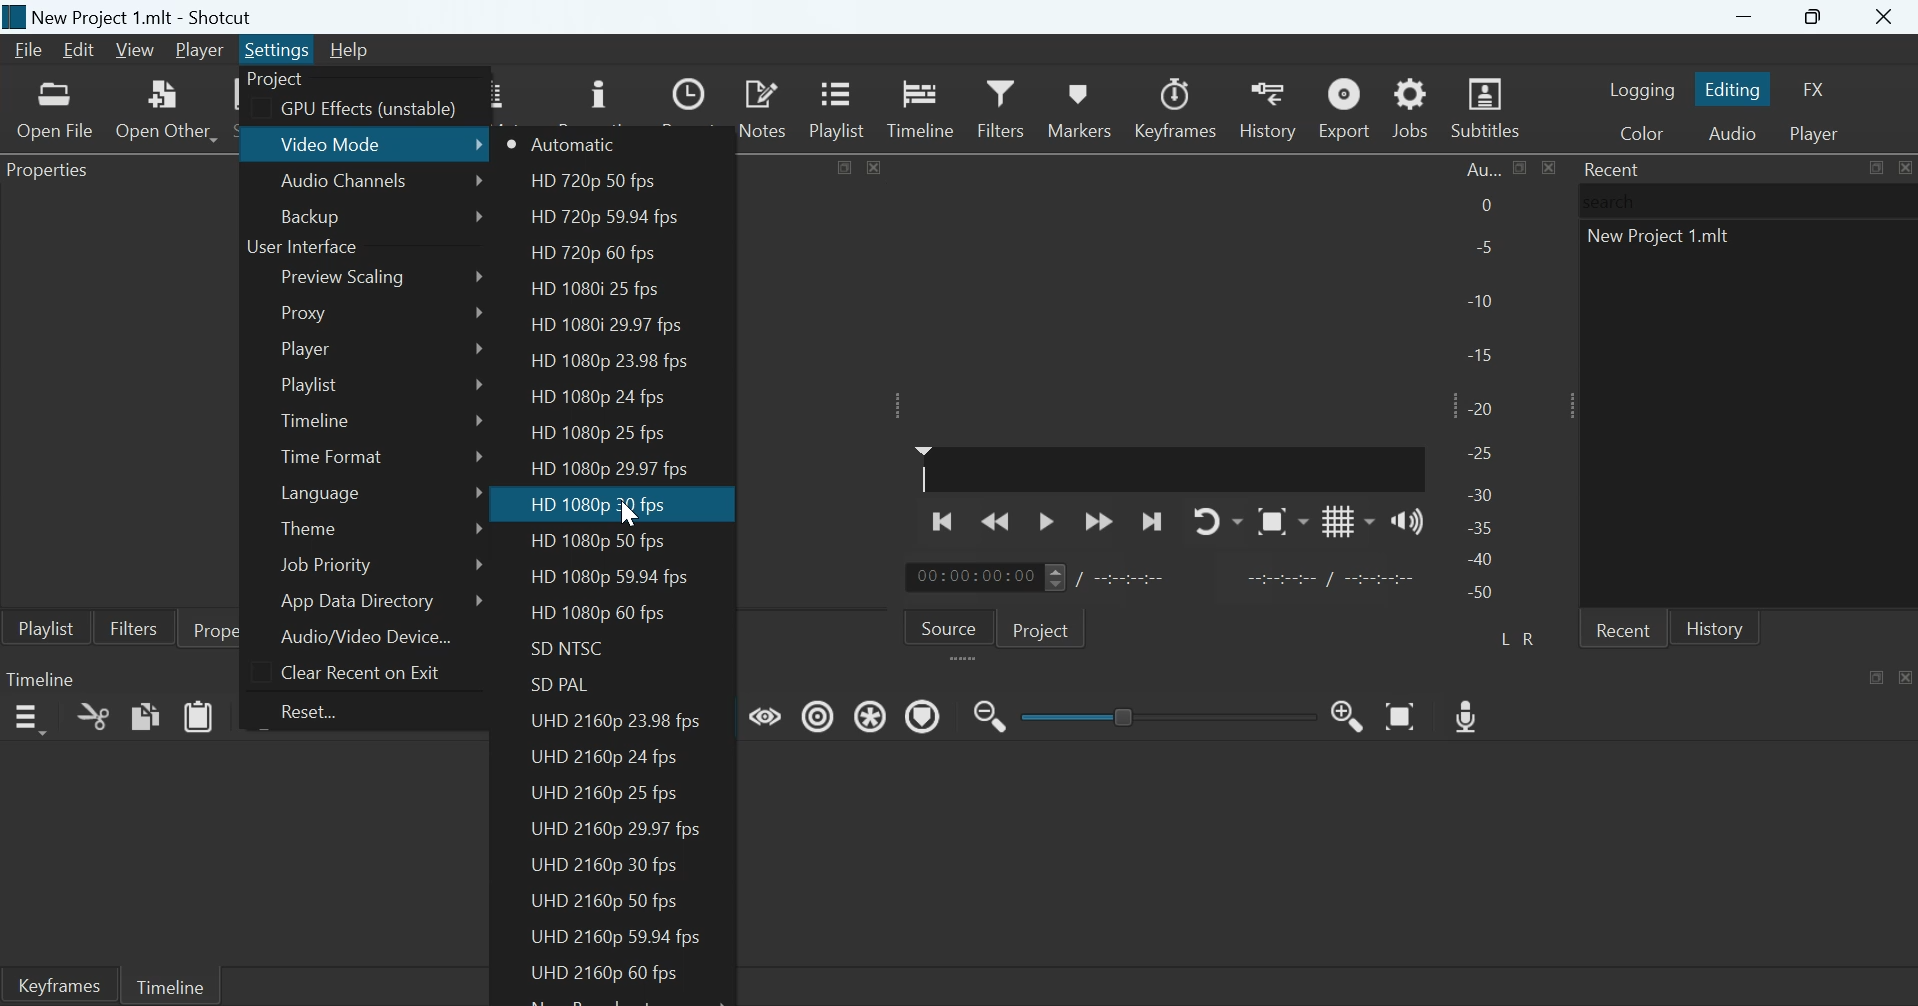  I want to click on Recent, so click(692, 108).